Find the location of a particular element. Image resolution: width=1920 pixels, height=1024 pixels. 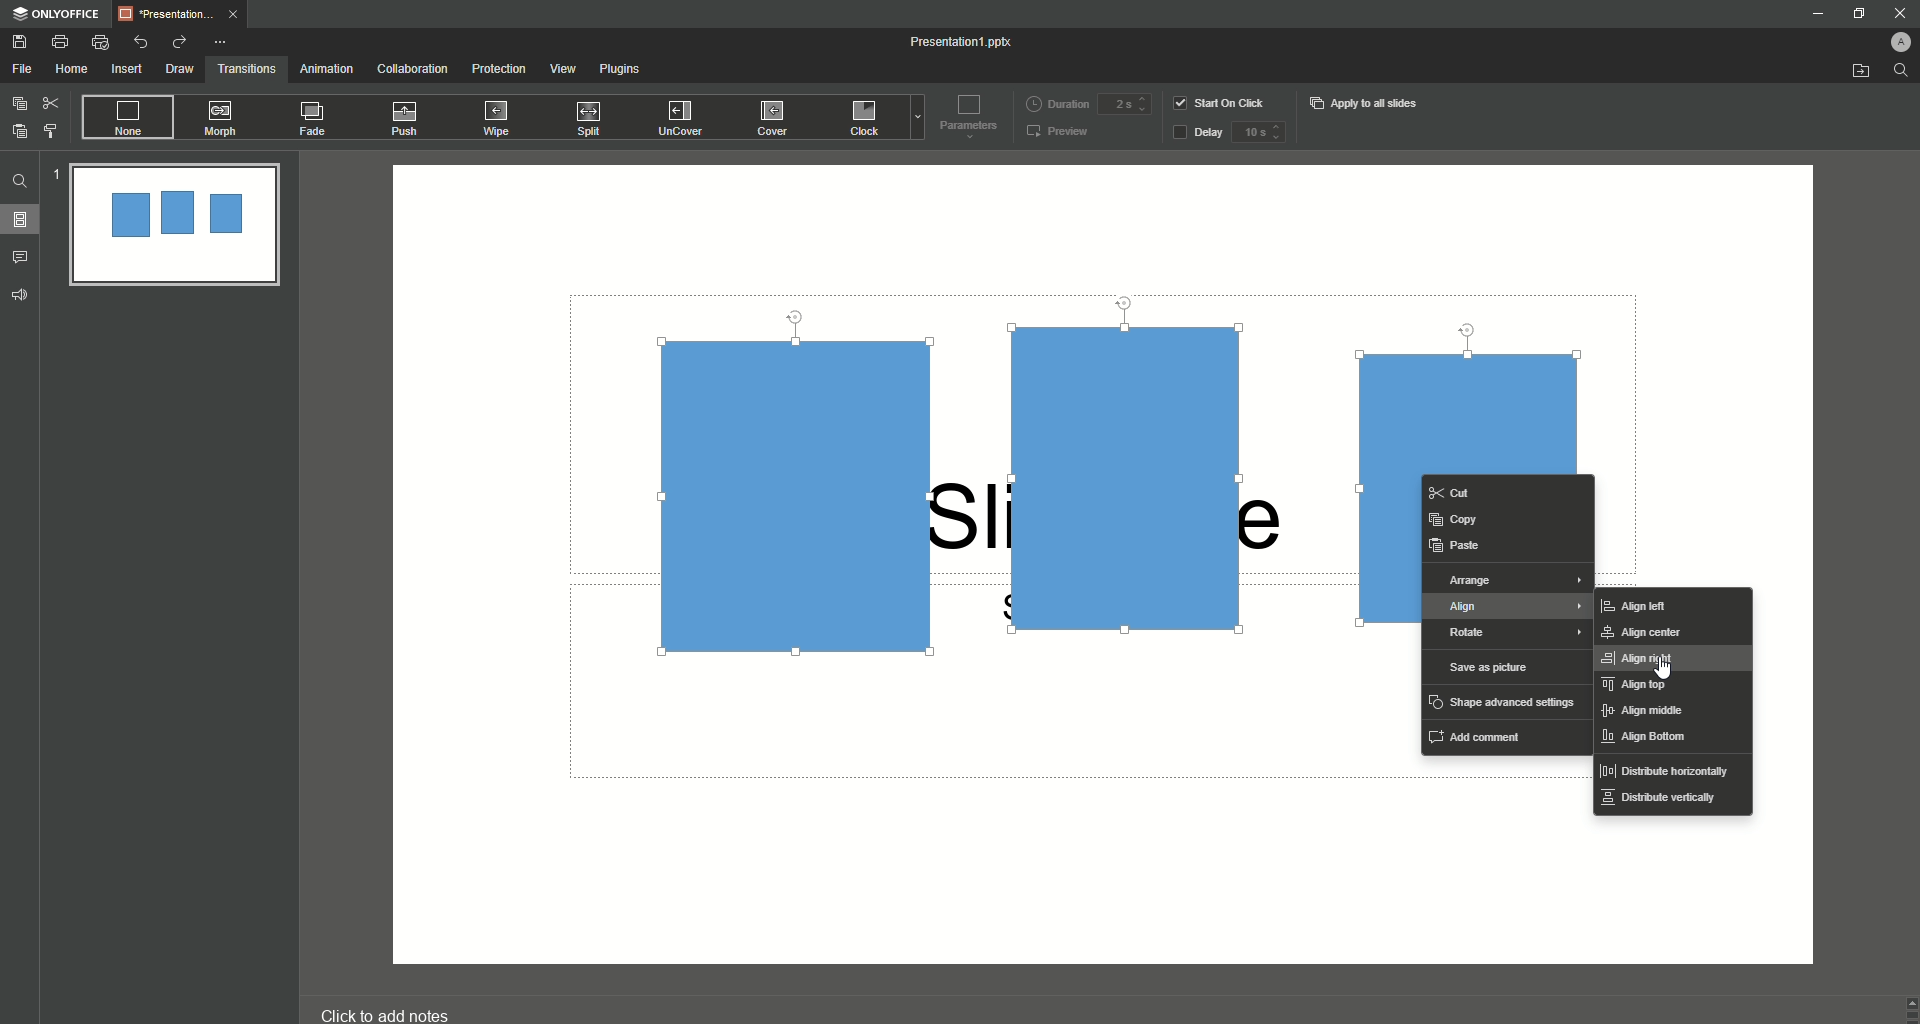

Animation is located at coordinates (325, 69).